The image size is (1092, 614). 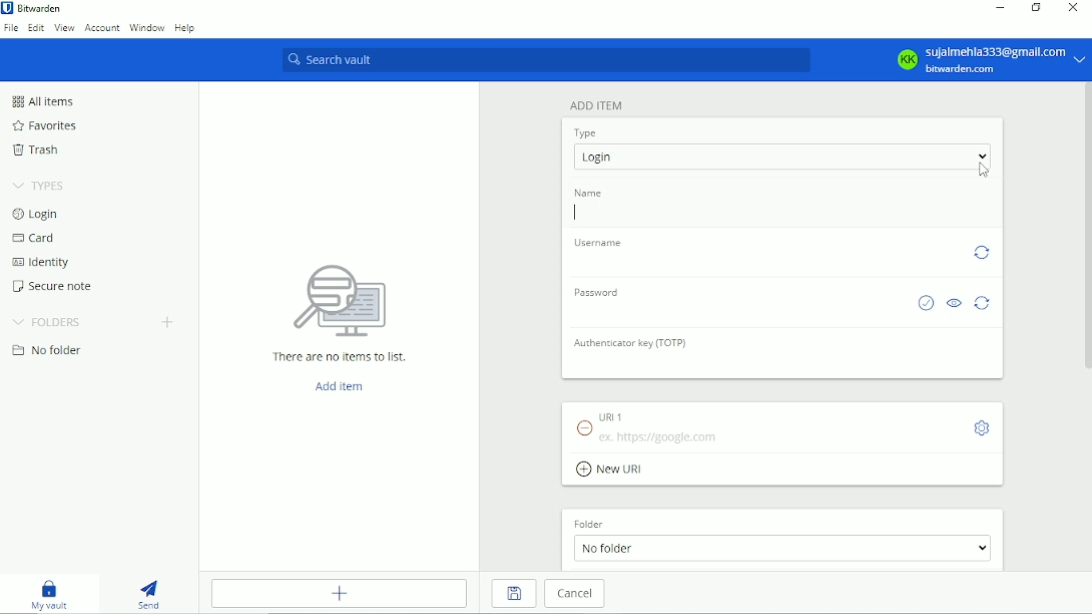 I want to click on Folders, so click(x=48, y=321).